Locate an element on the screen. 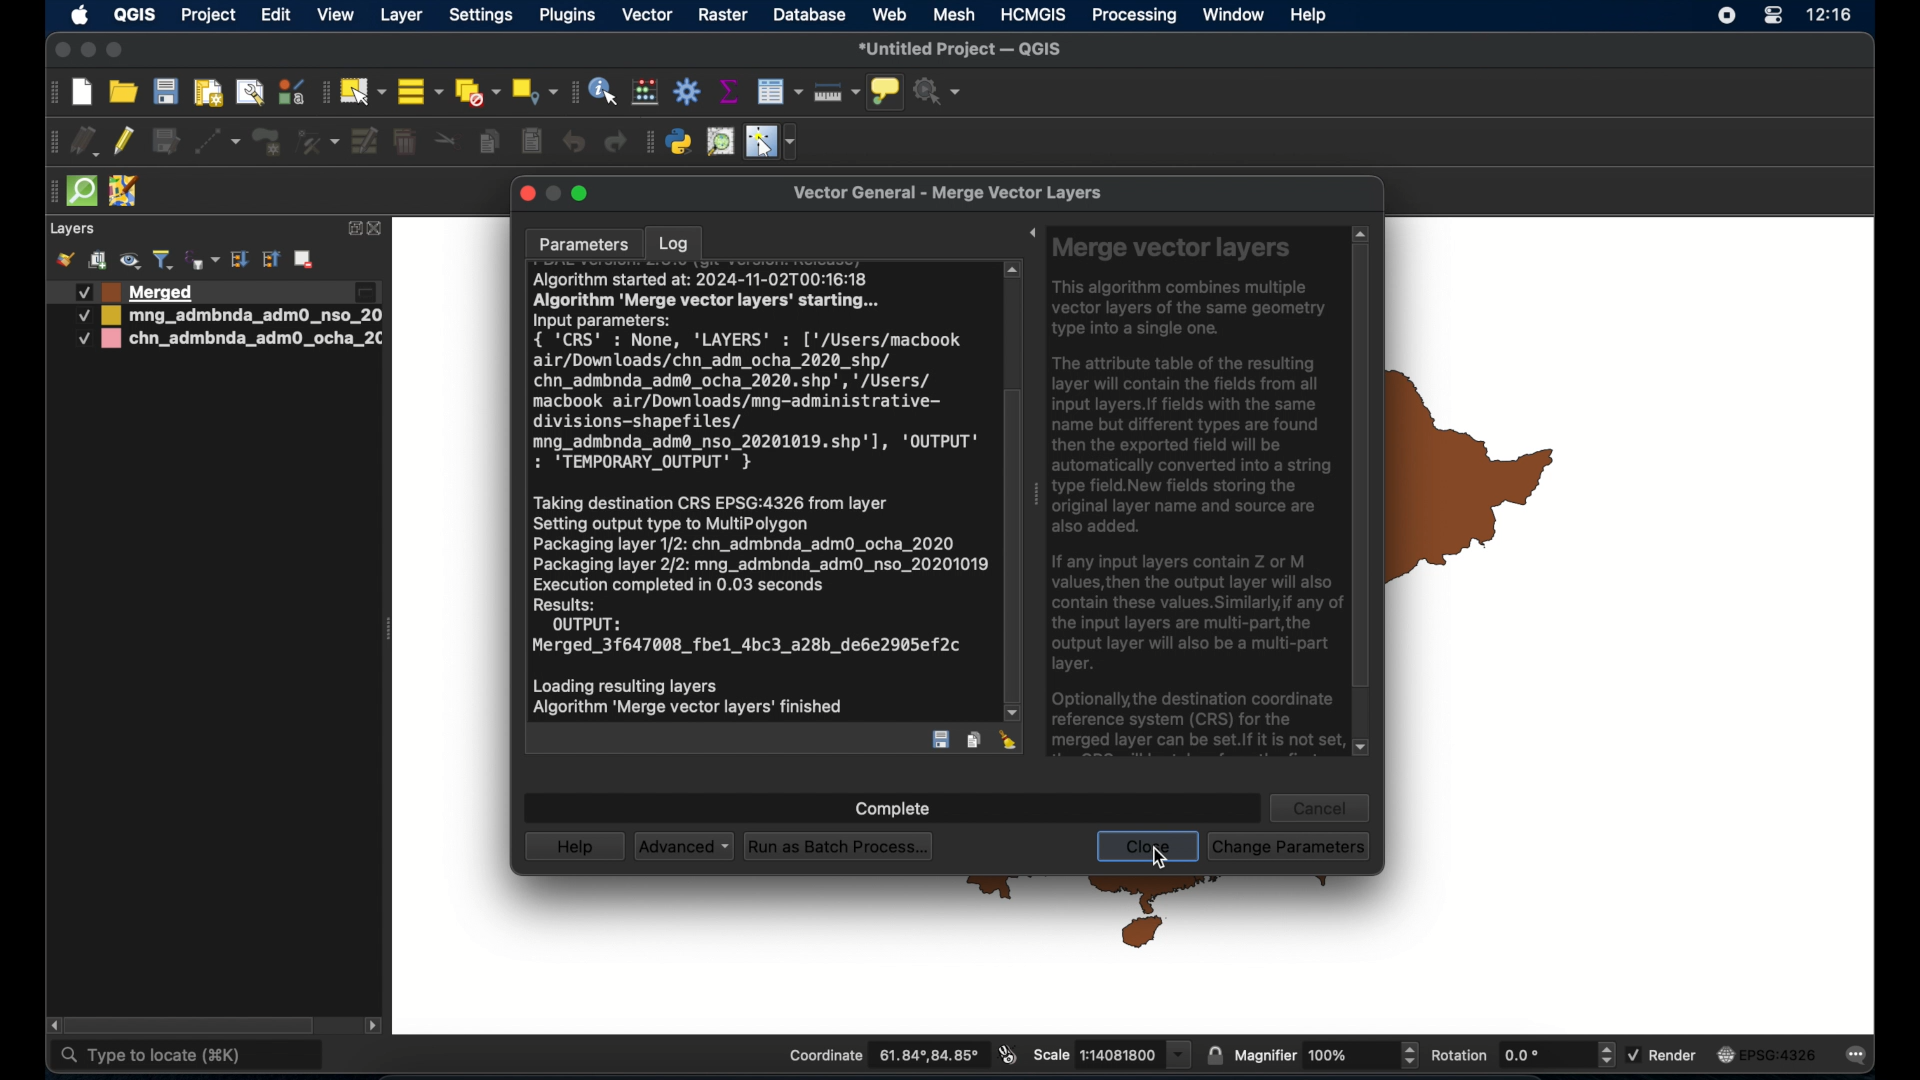 The image size is (1920, 1080). HCMGIS is located at coordinates (1033, 14).